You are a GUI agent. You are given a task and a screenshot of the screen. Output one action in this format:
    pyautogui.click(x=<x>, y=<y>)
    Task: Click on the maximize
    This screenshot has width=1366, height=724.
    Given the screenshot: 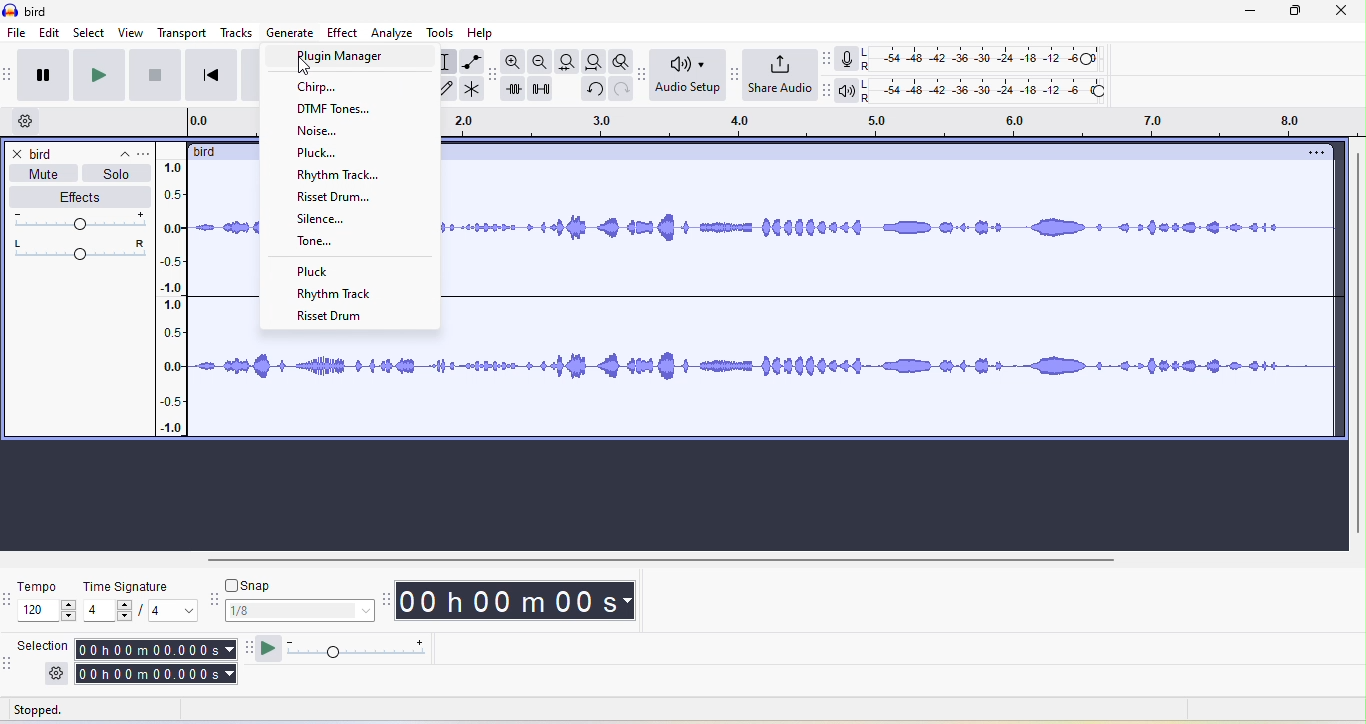 What is the action you would take?
    pyautogui.click(x=1292, y=13)
    